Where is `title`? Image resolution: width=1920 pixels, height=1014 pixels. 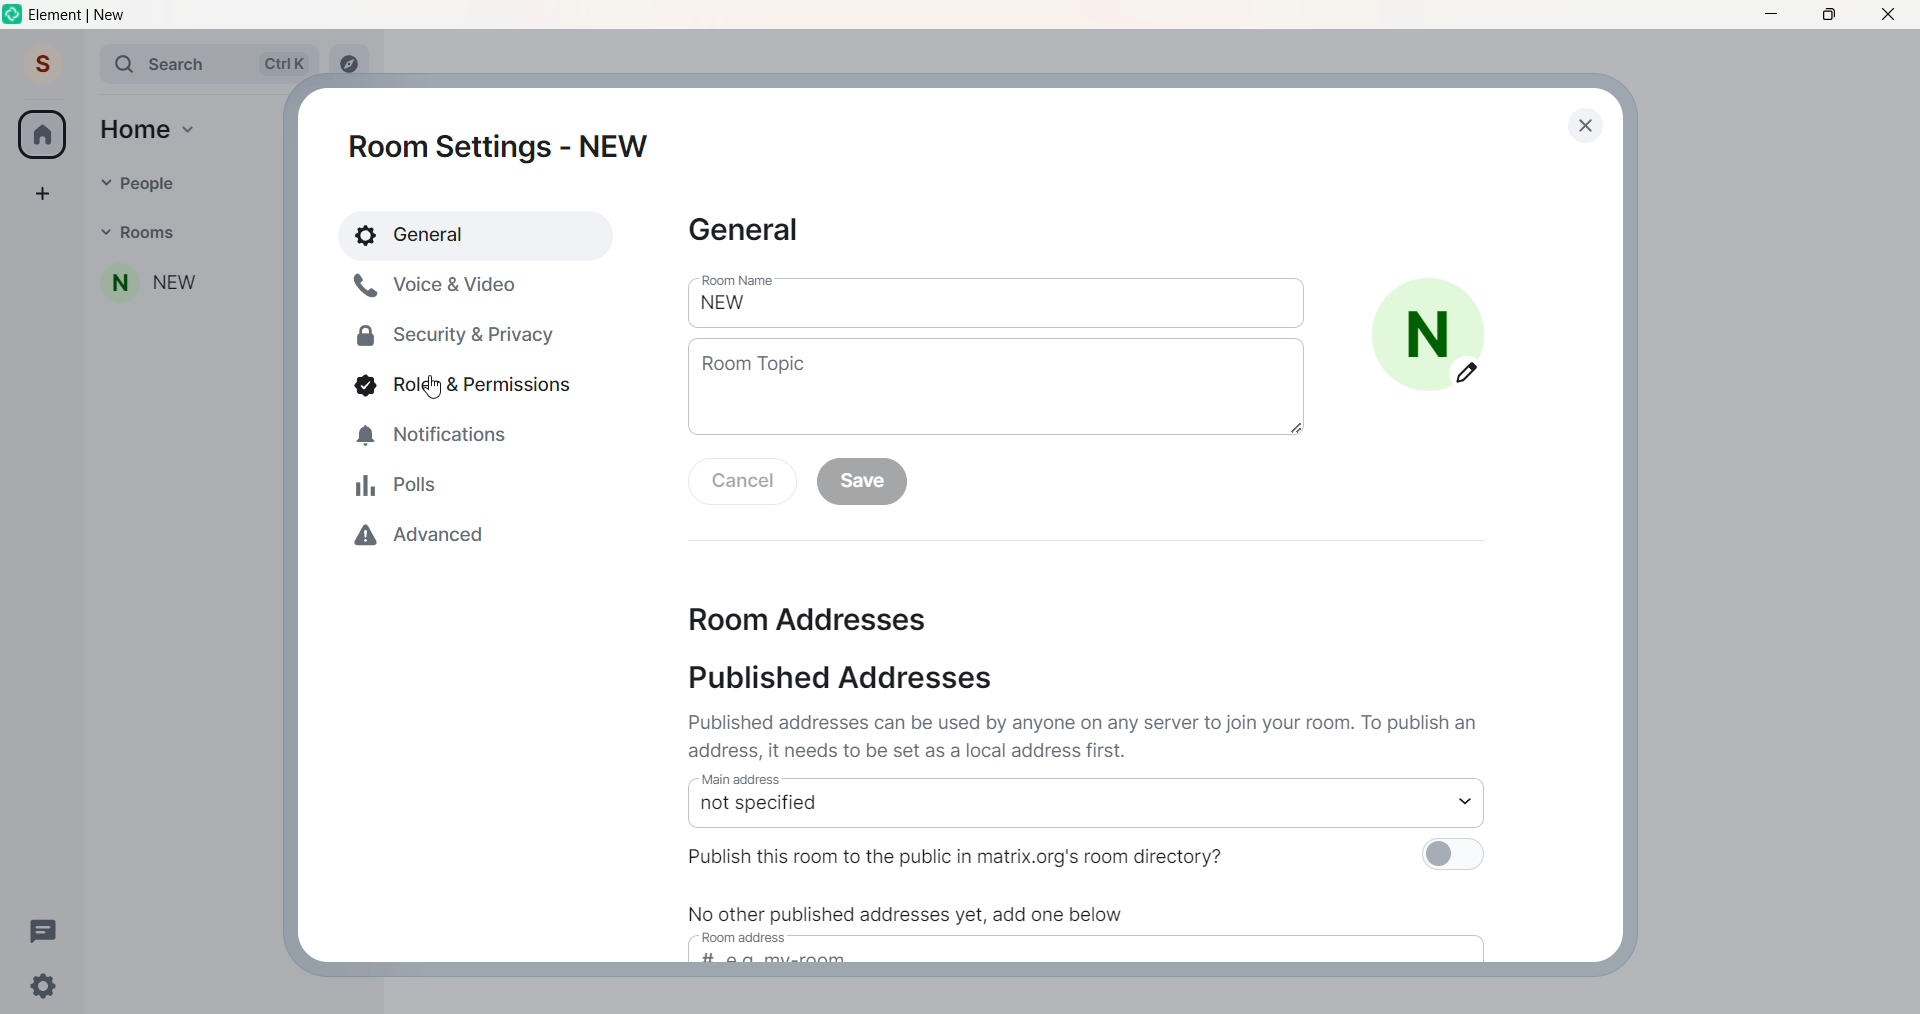
title is located at coordinates (84, 14).